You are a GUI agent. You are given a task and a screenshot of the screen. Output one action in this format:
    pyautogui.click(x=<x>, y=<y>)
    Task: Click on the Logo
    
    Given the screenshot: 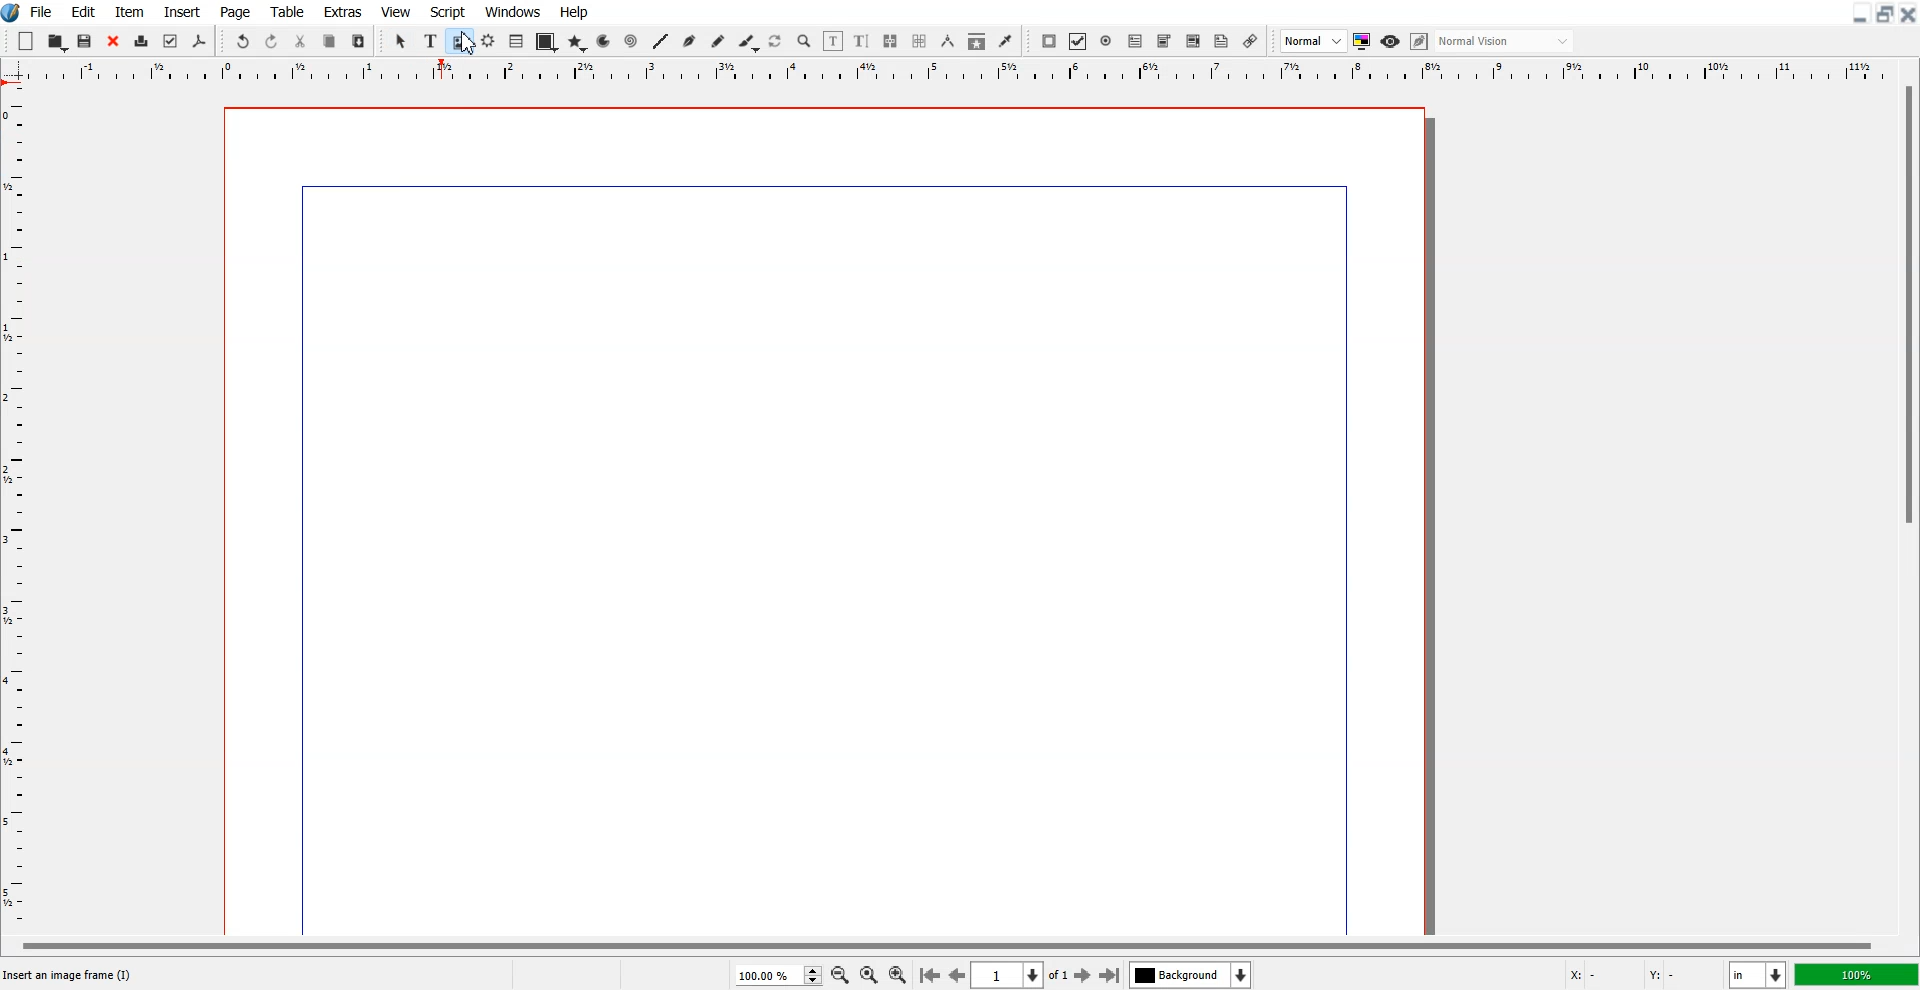 What is the action you would take?
    pyautogui.click(x=12, y=13)
    